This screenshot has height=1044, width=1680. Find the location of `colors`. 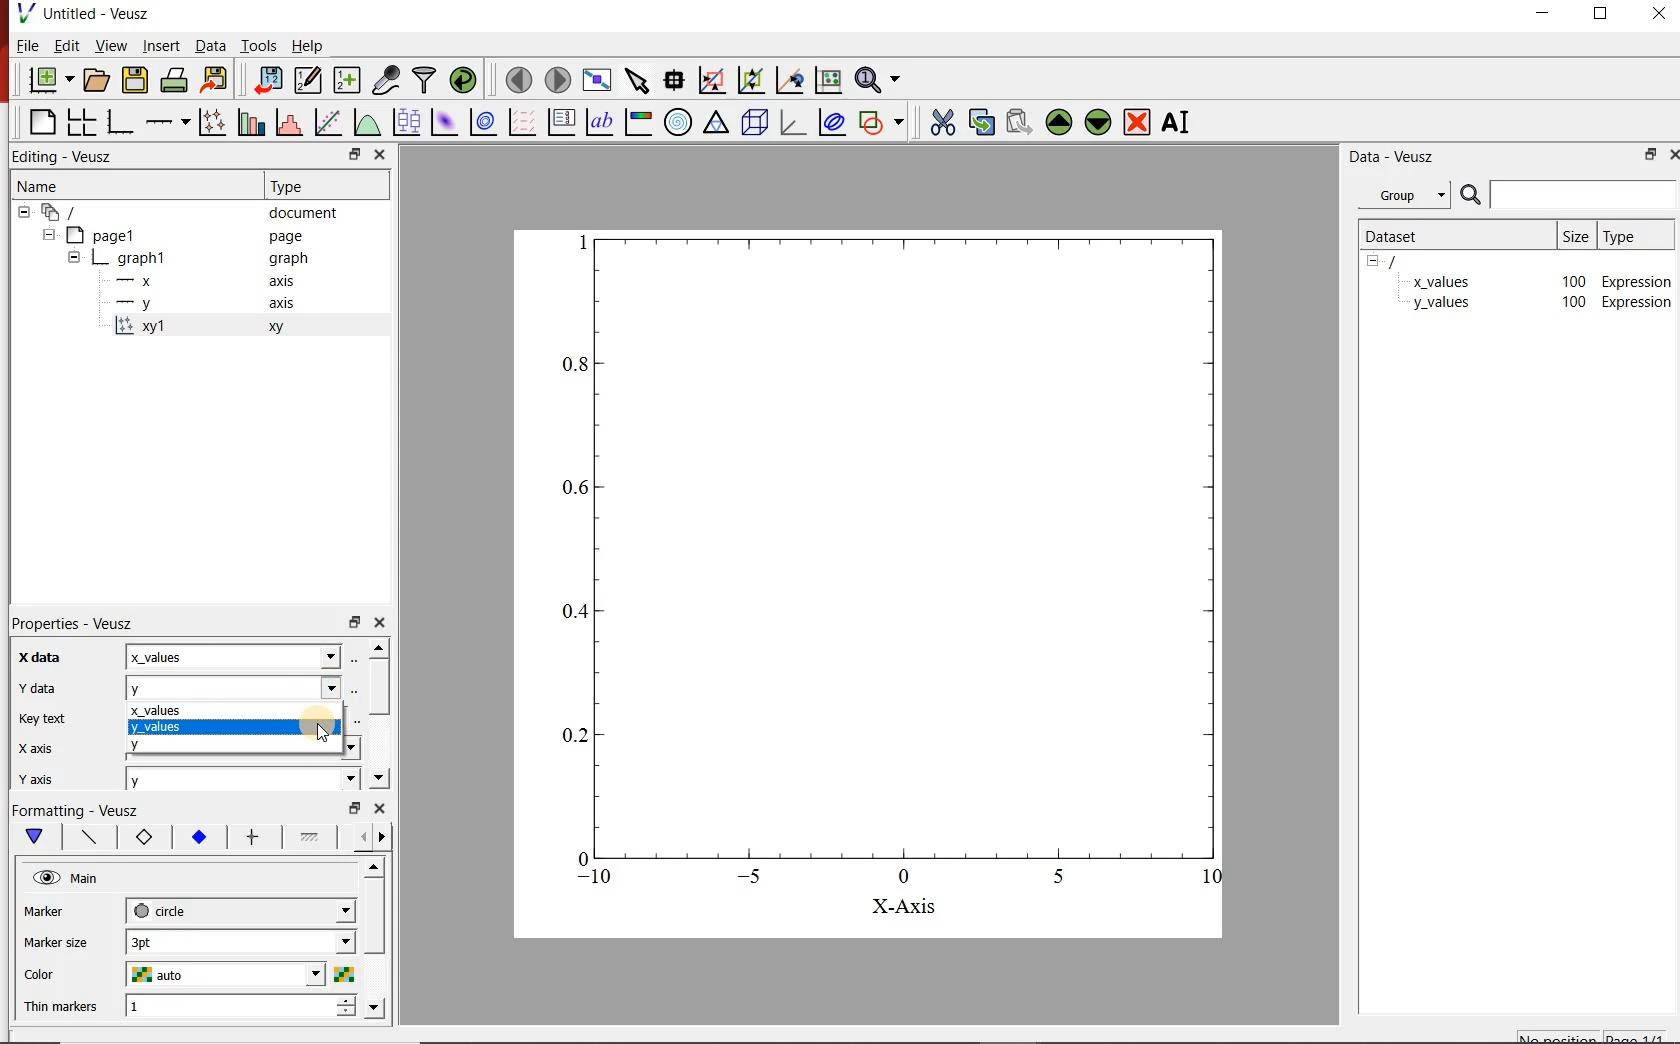

colors is located at coordinates (343, 974).